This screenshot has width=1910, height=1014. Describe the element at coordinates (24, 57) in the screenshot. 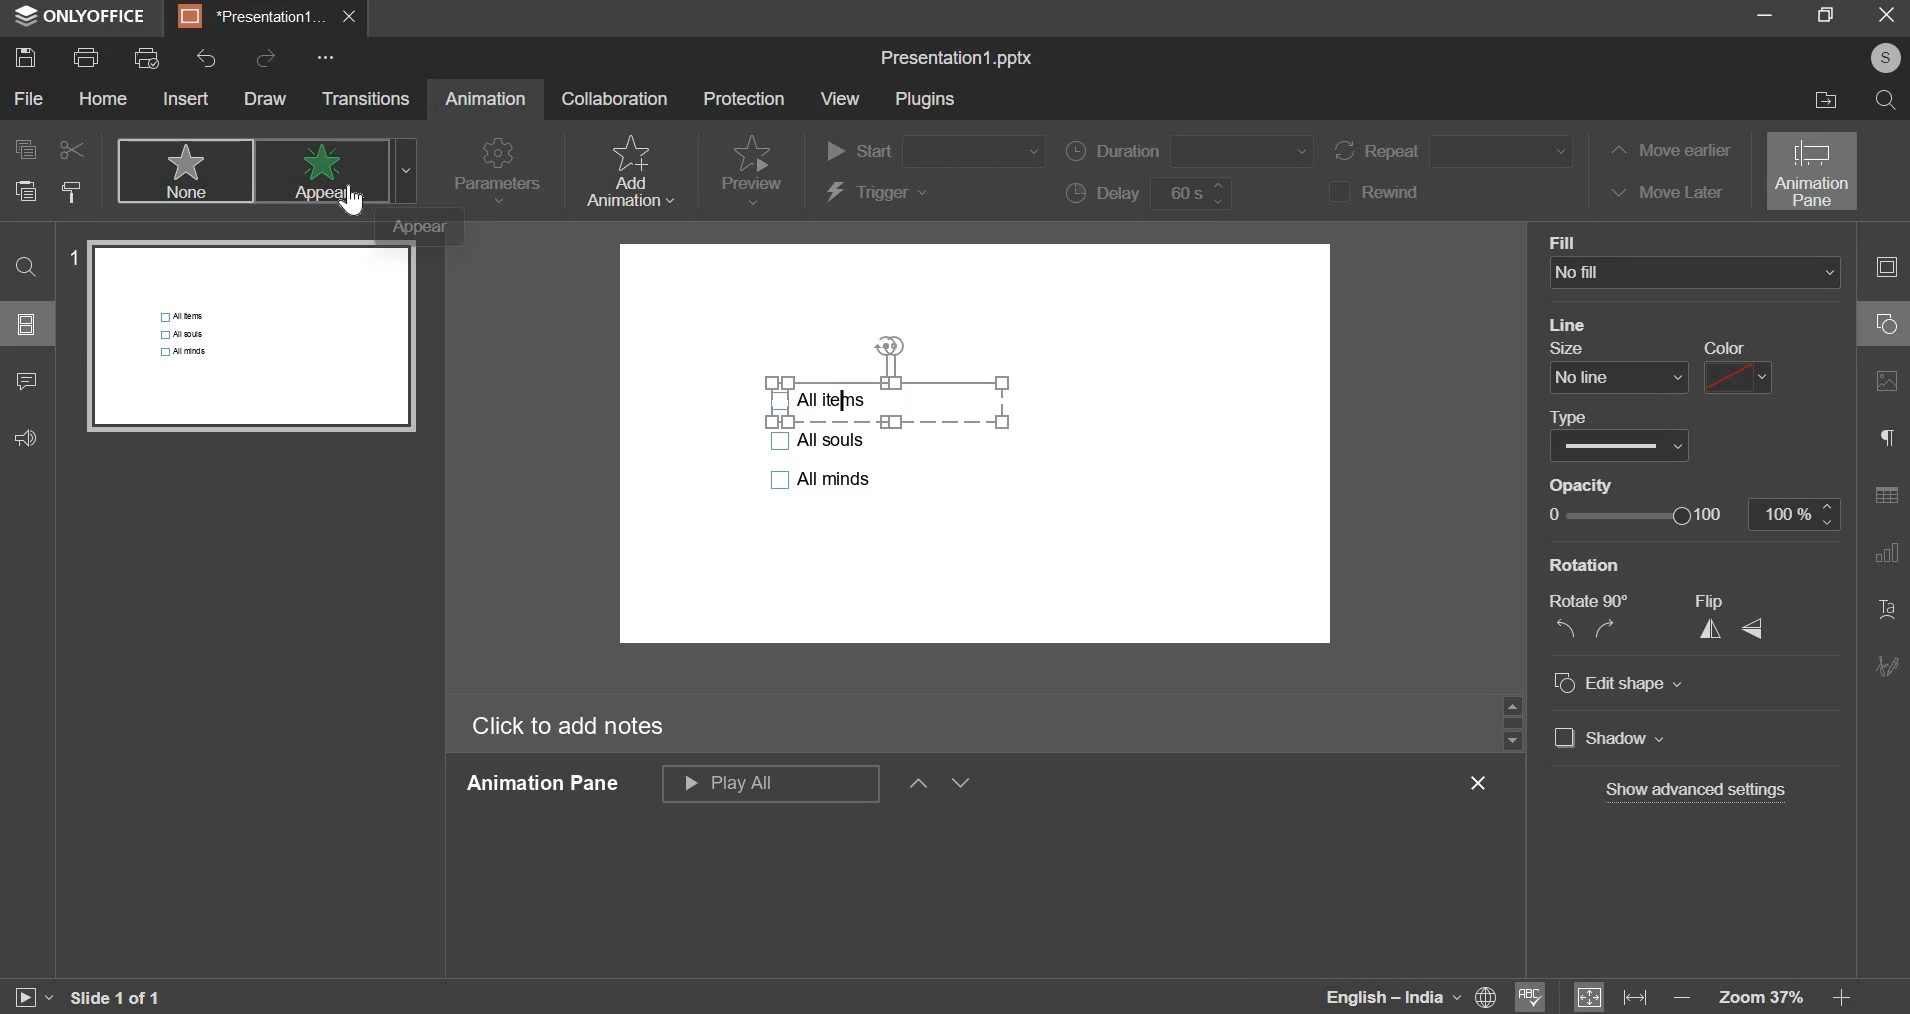

I see `save` at that location.